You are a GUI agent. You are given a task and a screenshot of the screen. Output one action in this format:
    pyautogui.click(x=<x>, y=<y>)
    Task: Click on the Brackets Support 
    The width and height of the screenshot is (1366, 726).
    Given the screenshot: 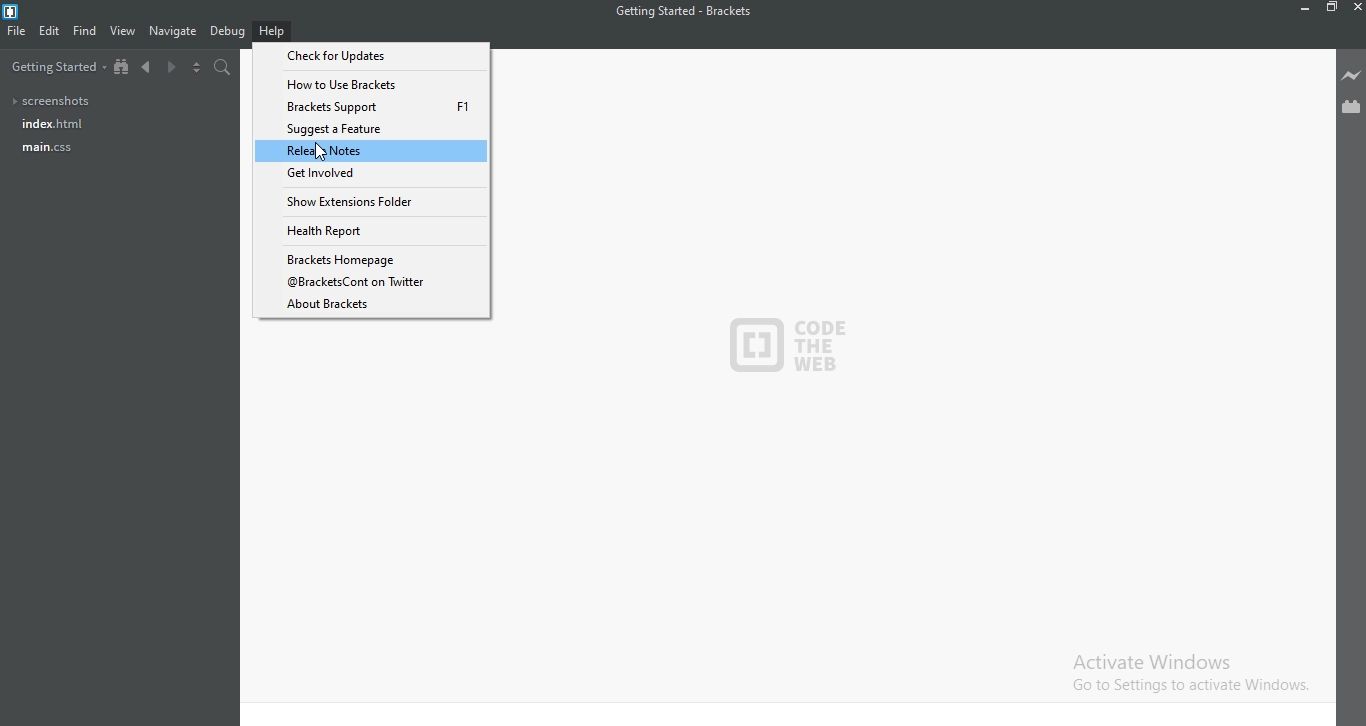 What is the action you would take?
    pyautogui.click(x=368, y=105)
    